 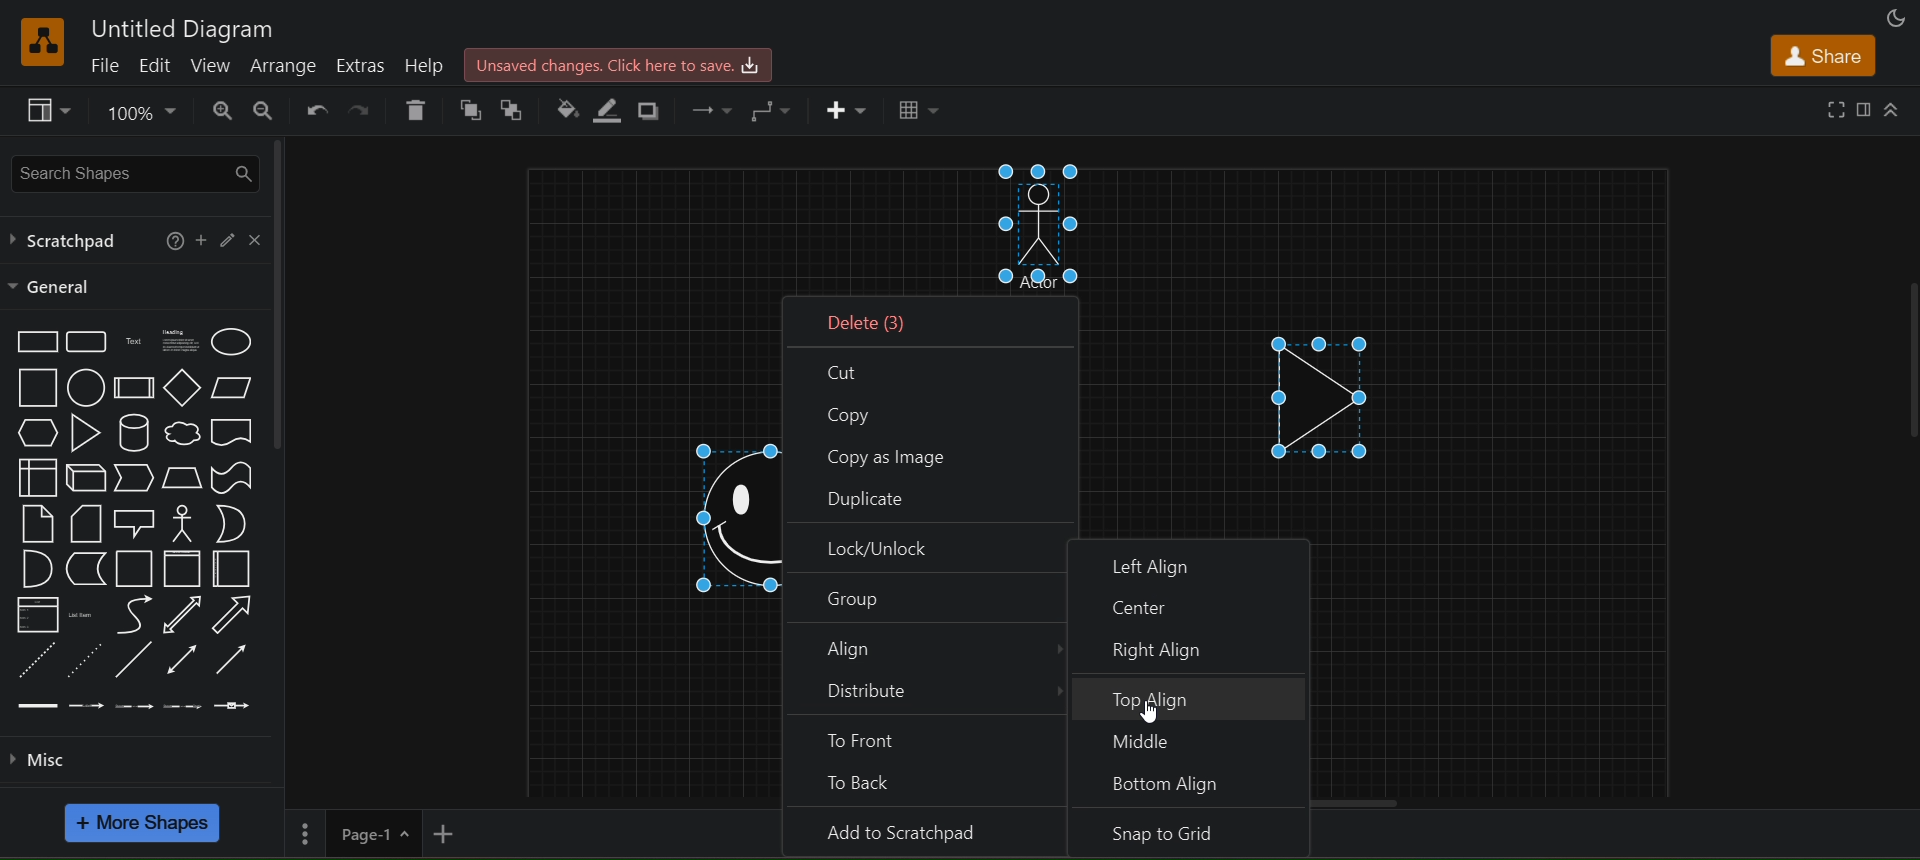 I want to click on untitled diagram, so click(x=186, y=27).